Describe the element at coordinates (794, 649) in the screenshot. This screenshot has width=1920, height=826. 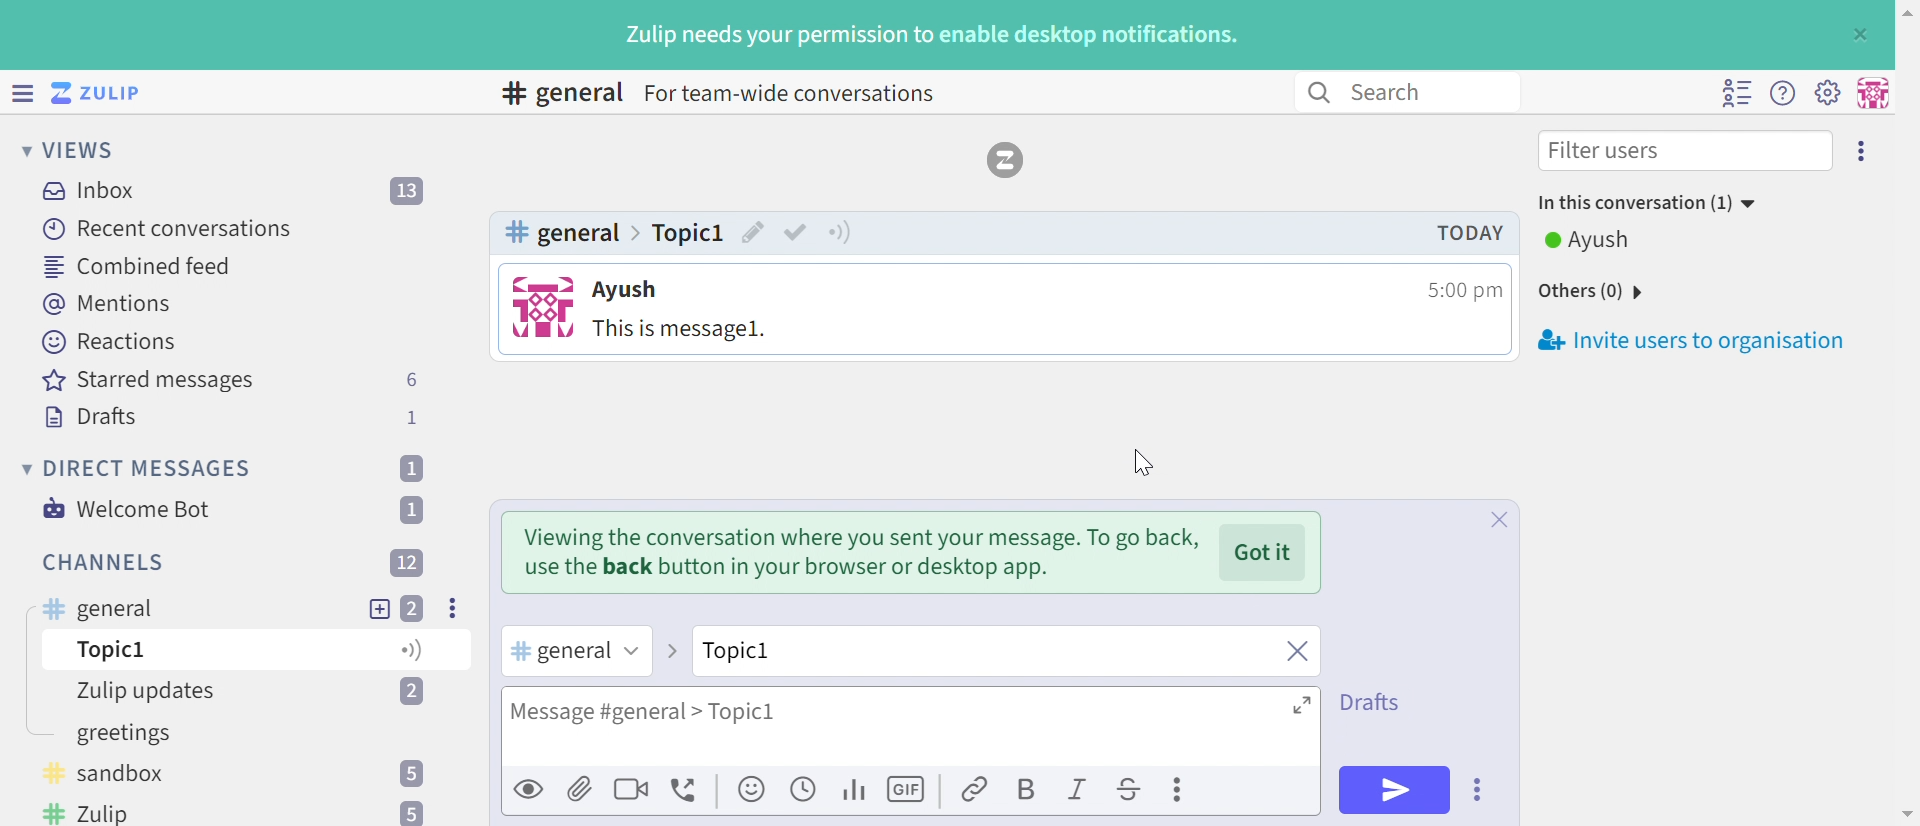
I see `Topic1` at that location.